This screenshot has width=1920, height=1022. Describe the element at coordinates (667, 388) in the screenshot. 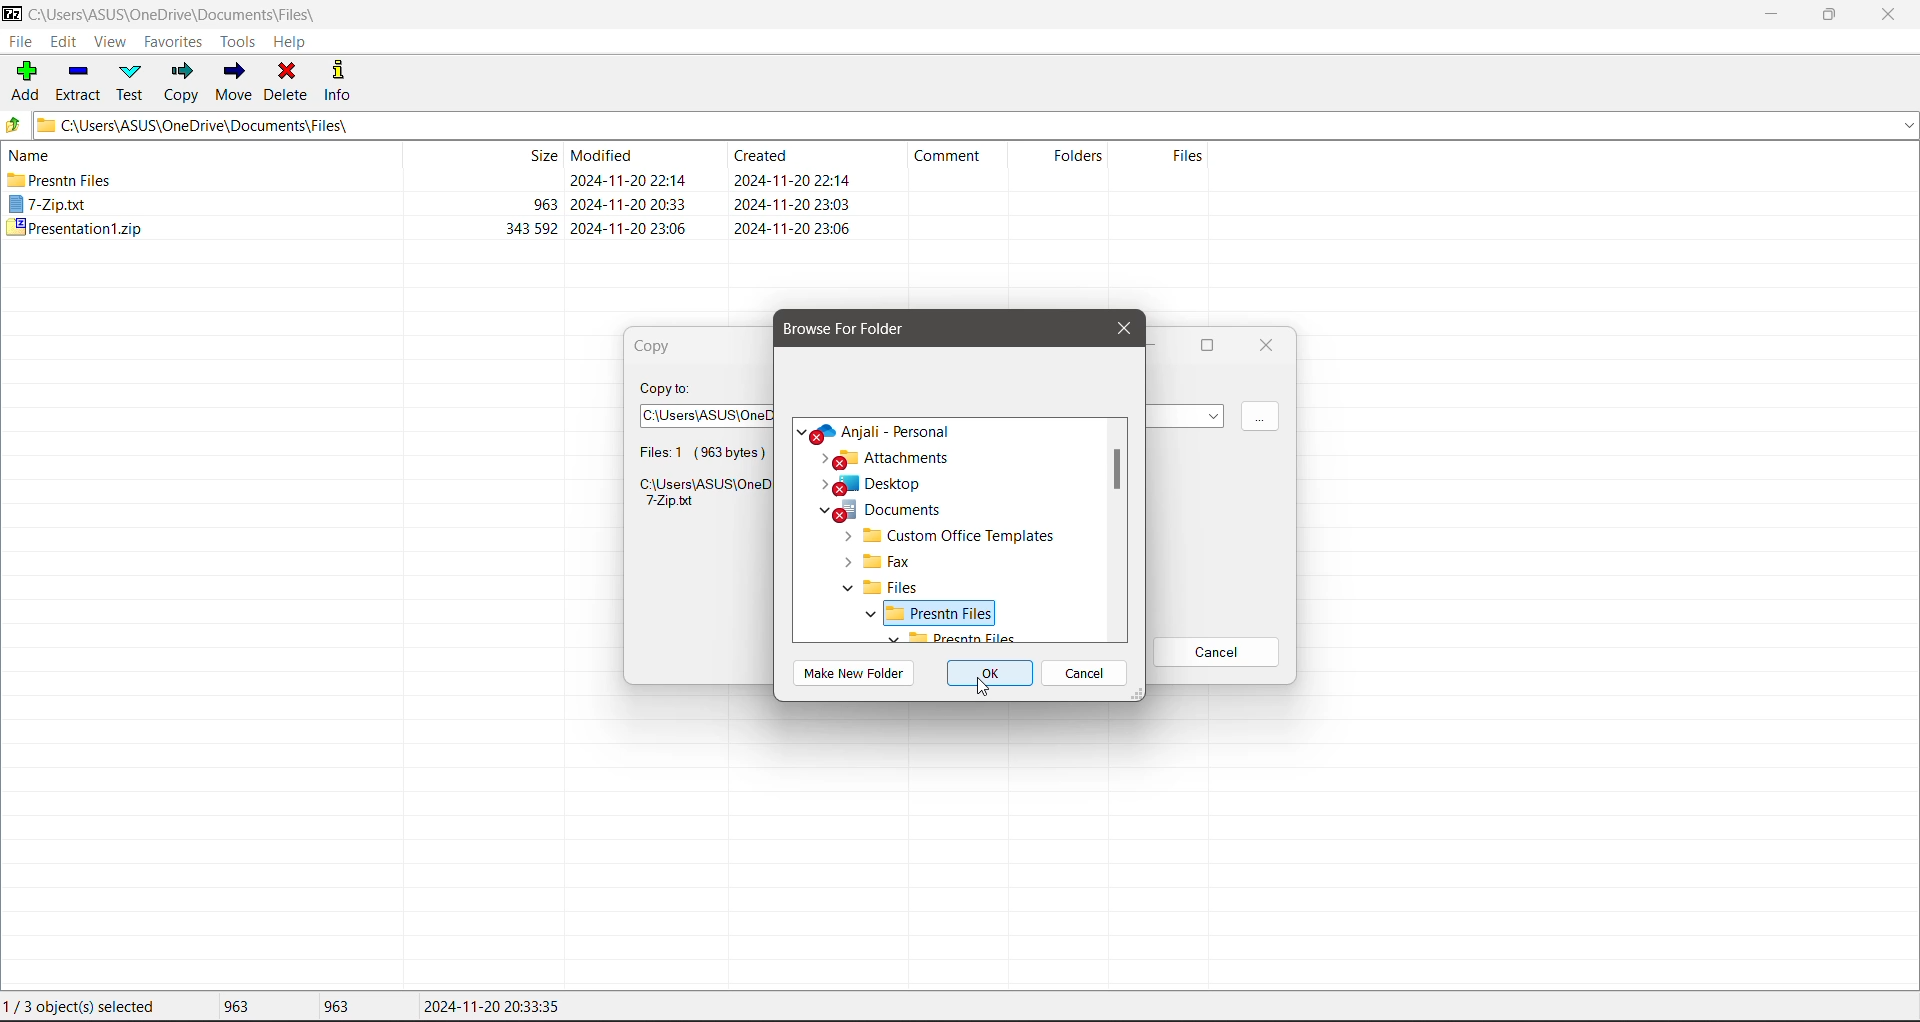

I see `Copy To` at that location.